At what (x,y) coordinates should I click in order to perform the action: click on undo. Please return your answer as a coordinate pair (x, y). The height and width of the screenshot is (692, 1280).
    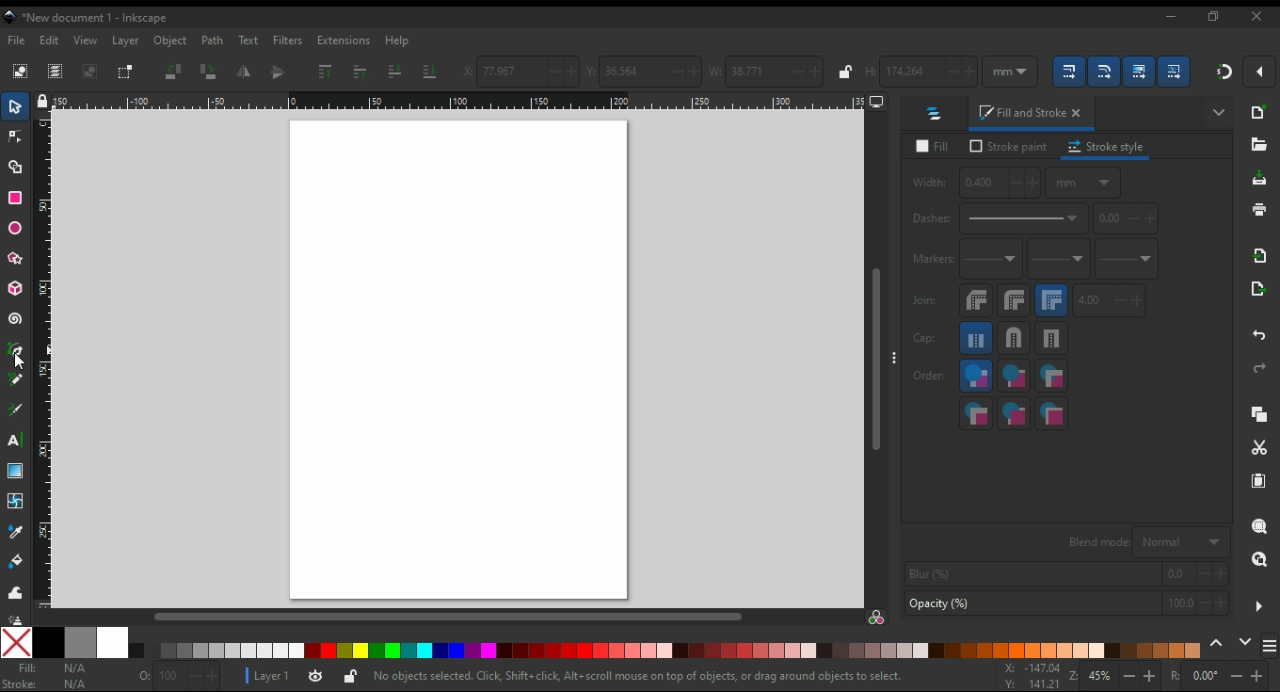
    Looking at the image, I should click on (1256, 336).